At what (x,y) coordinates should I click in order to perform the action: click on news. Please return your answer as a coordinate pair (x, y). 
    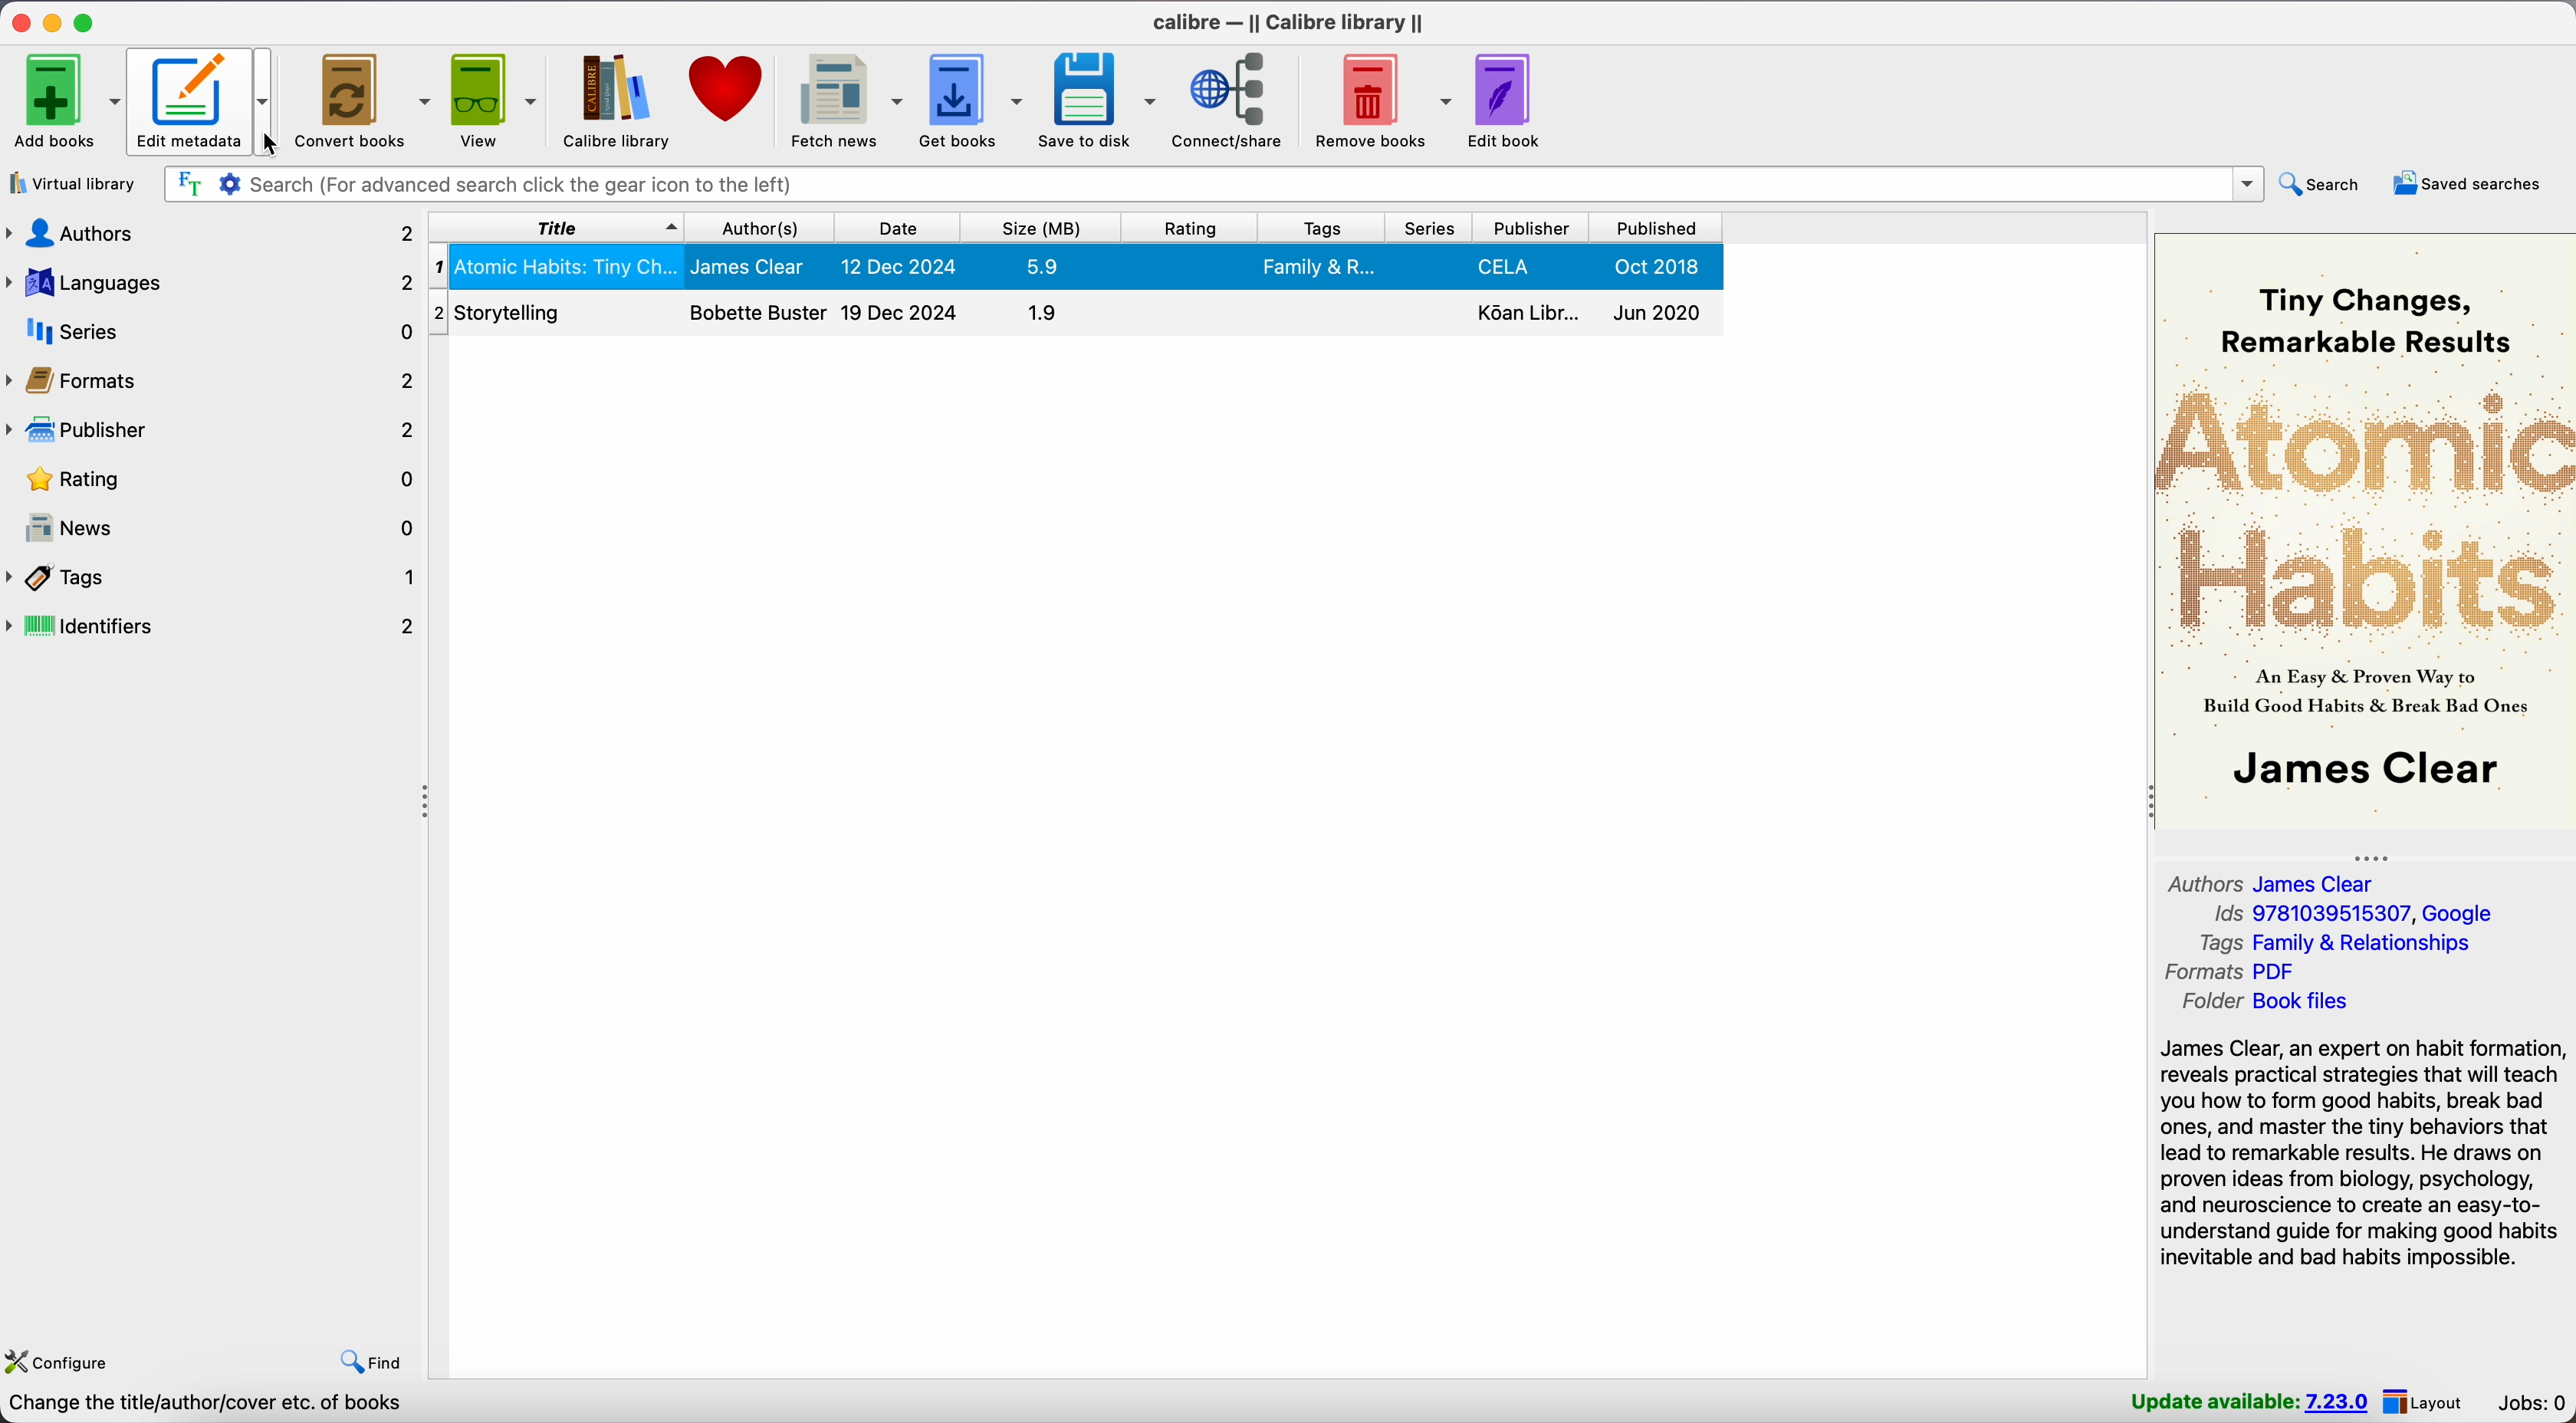
    Looking at the image, I should click on (222, 529).